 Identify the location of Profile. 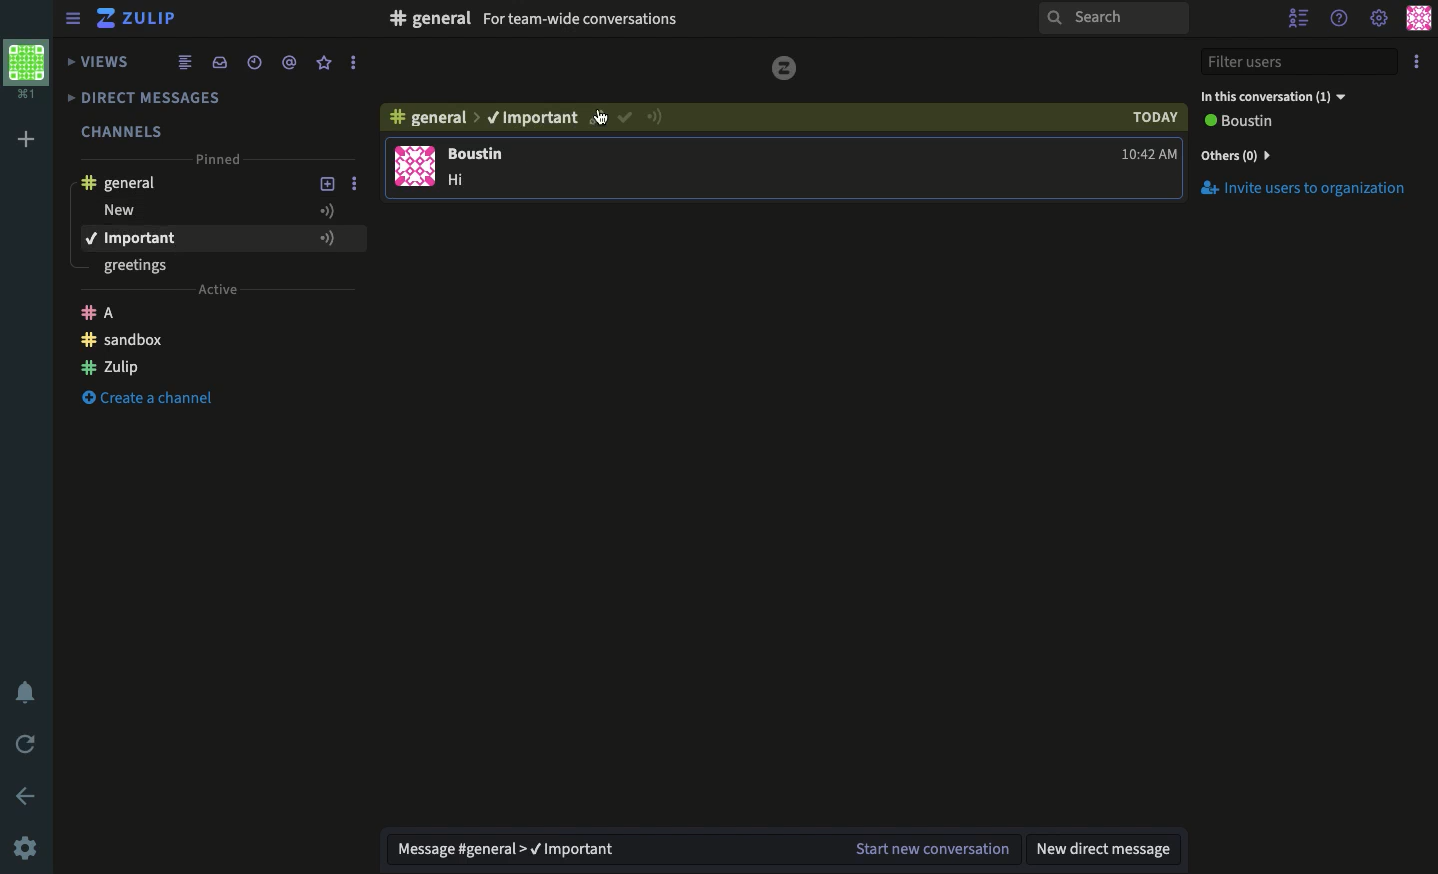
(1416, 20).